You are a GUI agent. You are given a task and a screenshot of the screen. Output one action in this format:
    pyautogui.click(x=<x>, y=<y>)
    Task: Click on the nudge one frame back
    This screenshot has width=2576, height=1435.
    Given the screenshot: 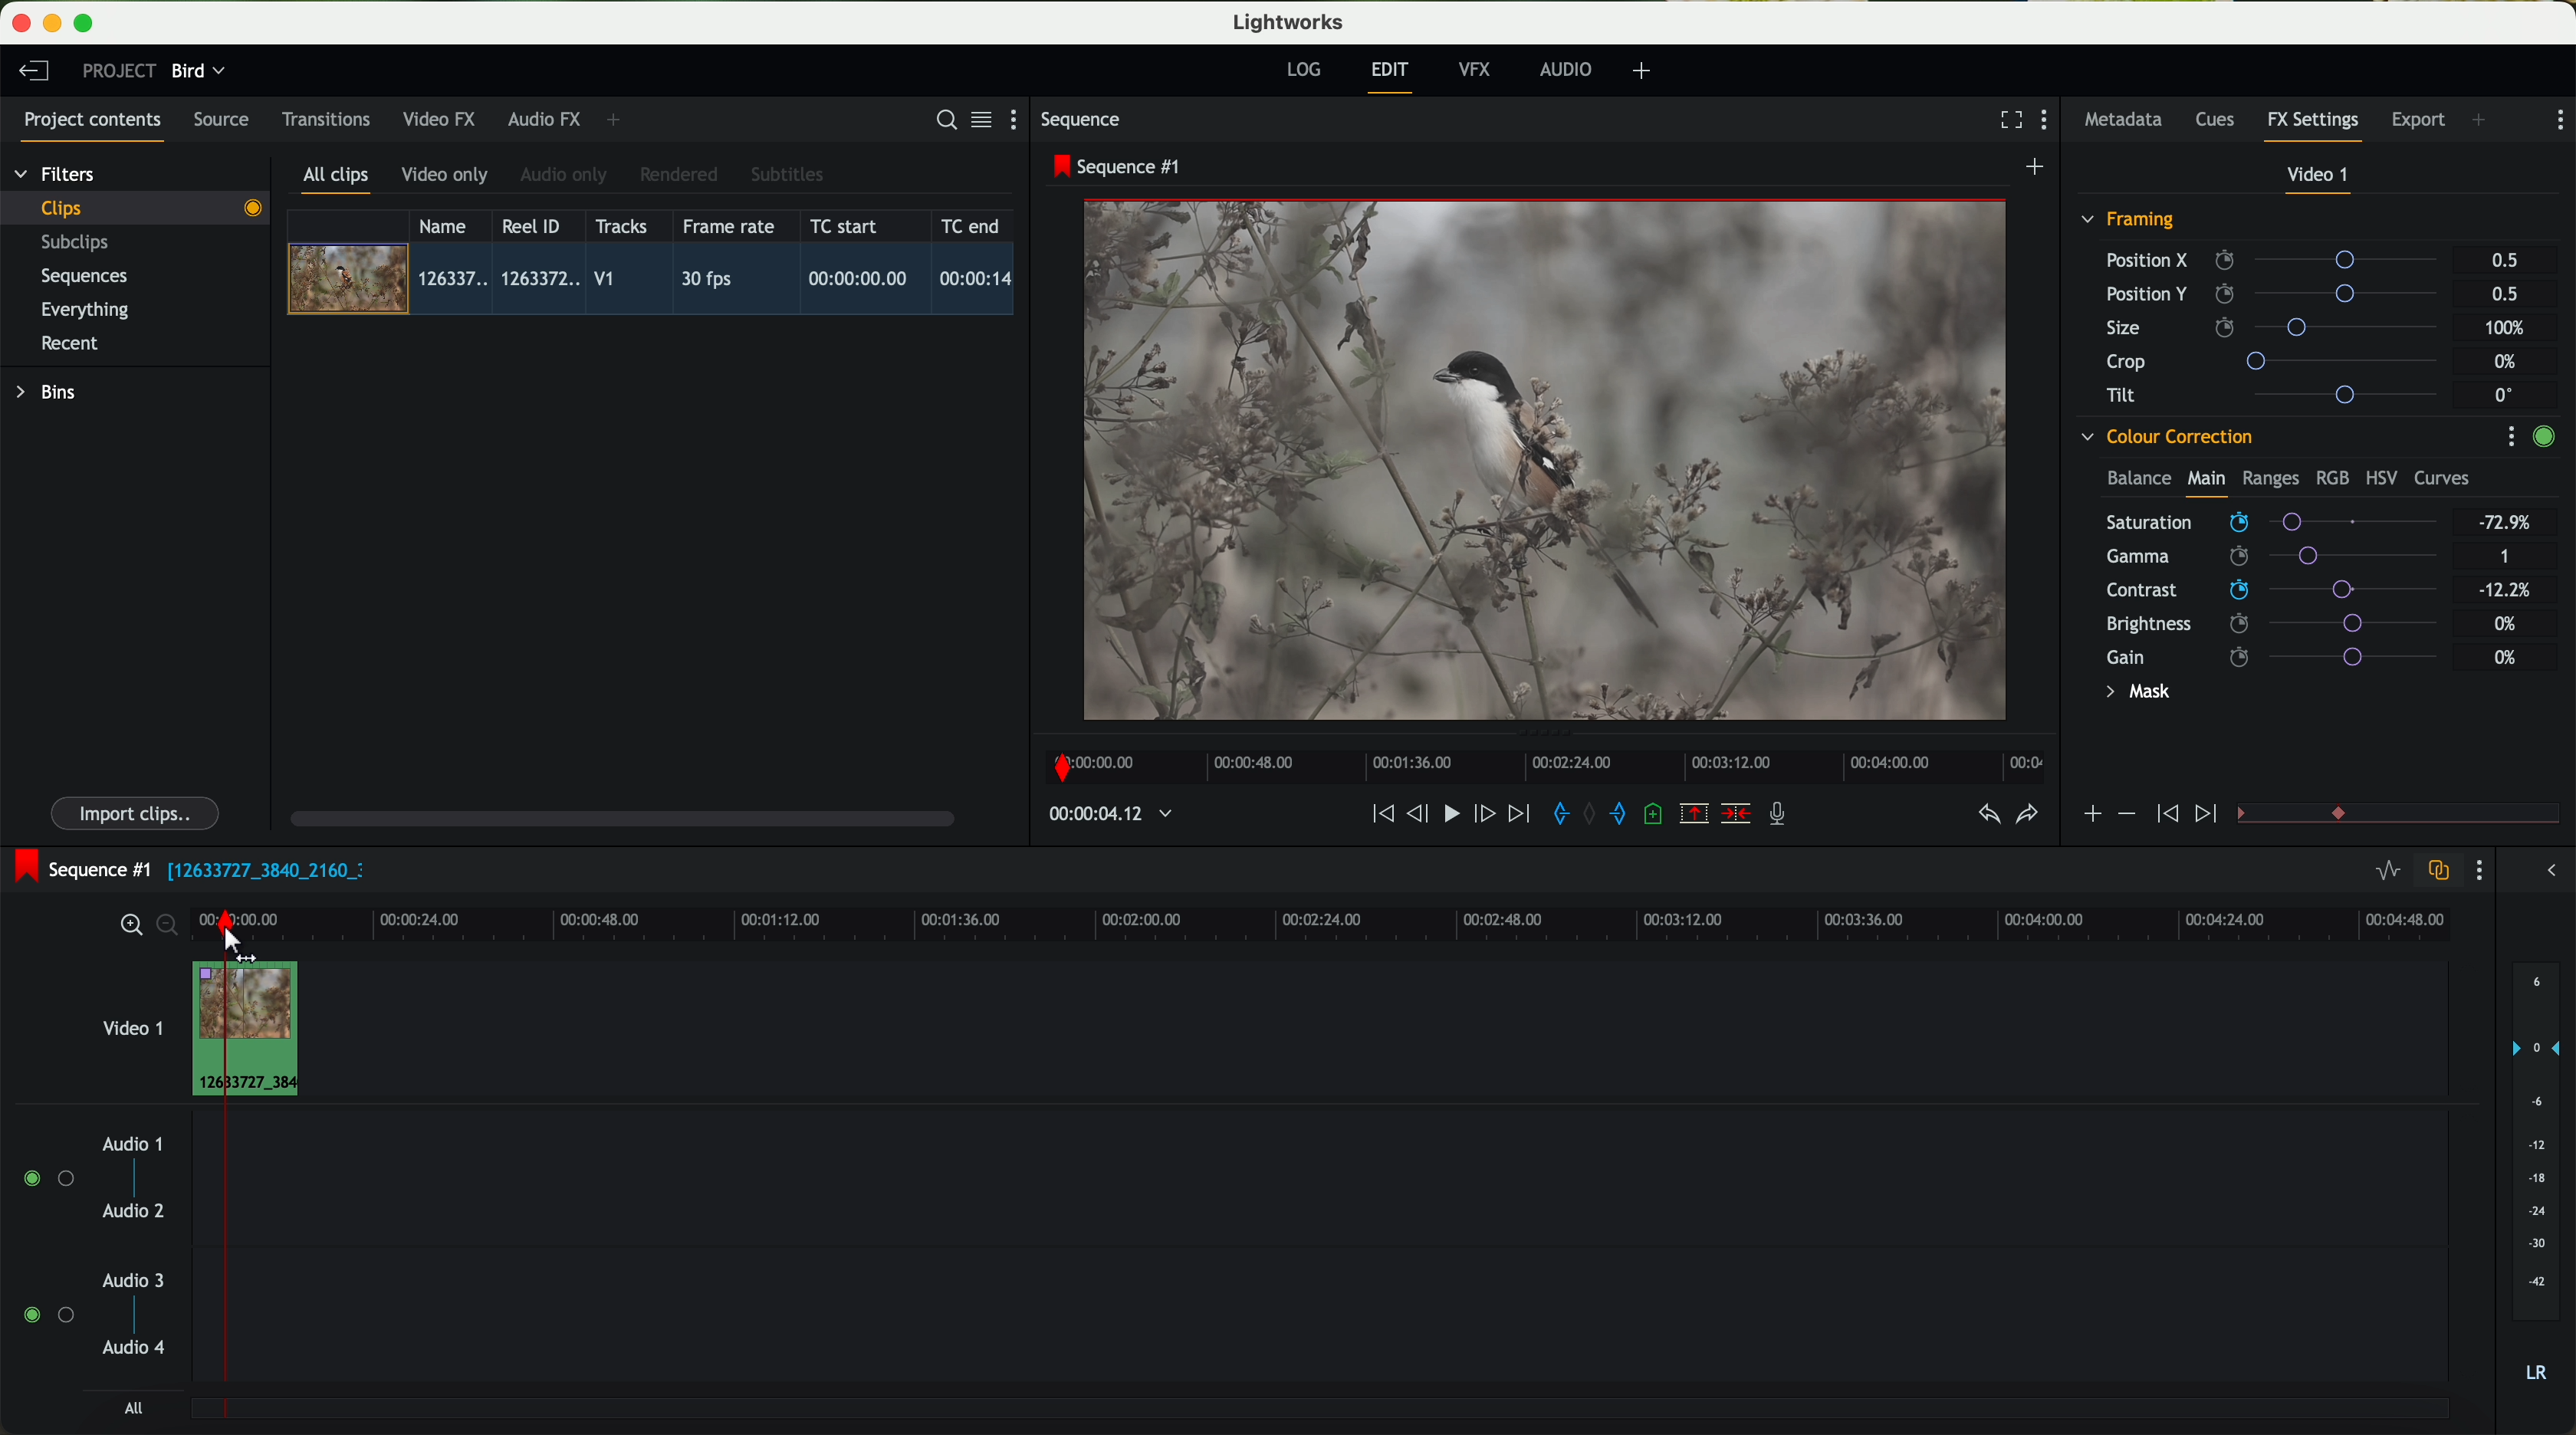 What is the action you would take?
    pyautogui.click(x=1421, y=816)
    